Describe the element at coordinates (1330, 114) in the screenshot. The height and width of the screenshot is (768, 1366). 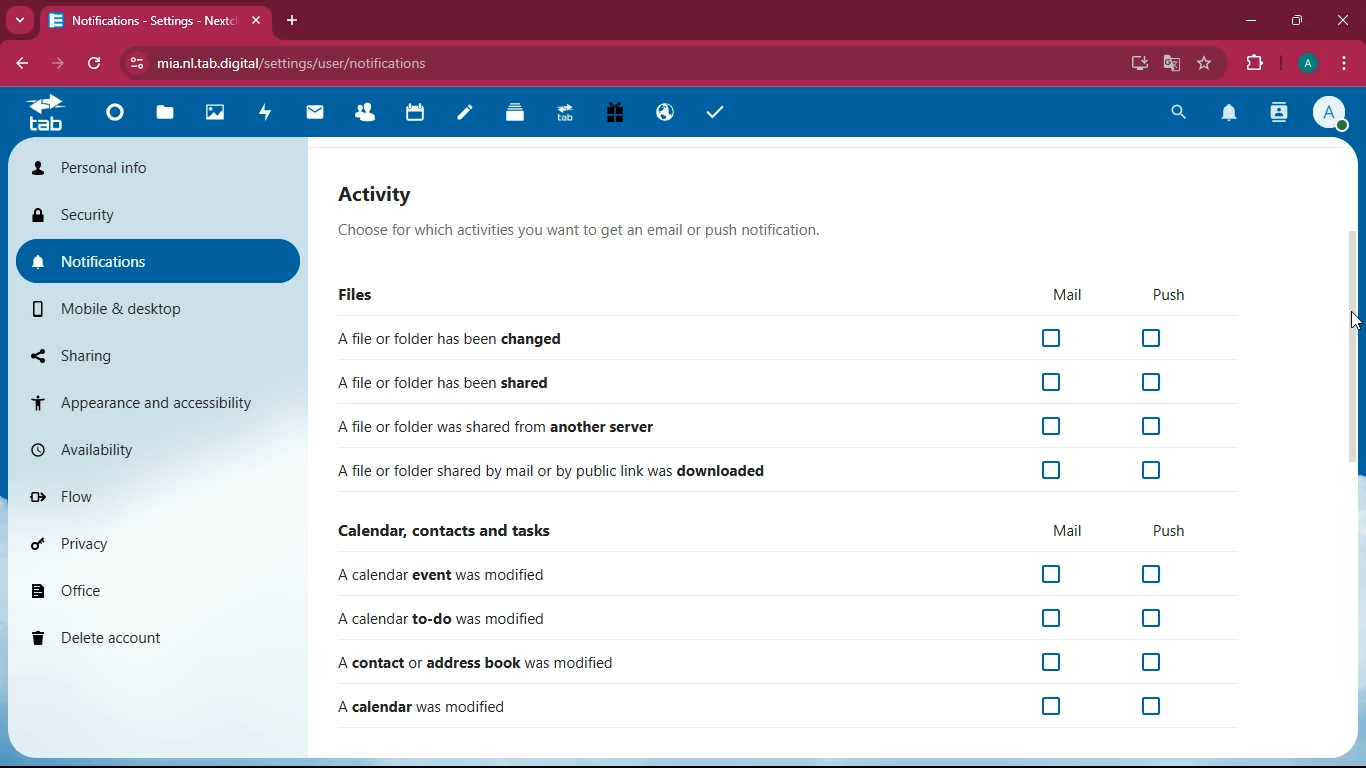
I see `profile` at that location.